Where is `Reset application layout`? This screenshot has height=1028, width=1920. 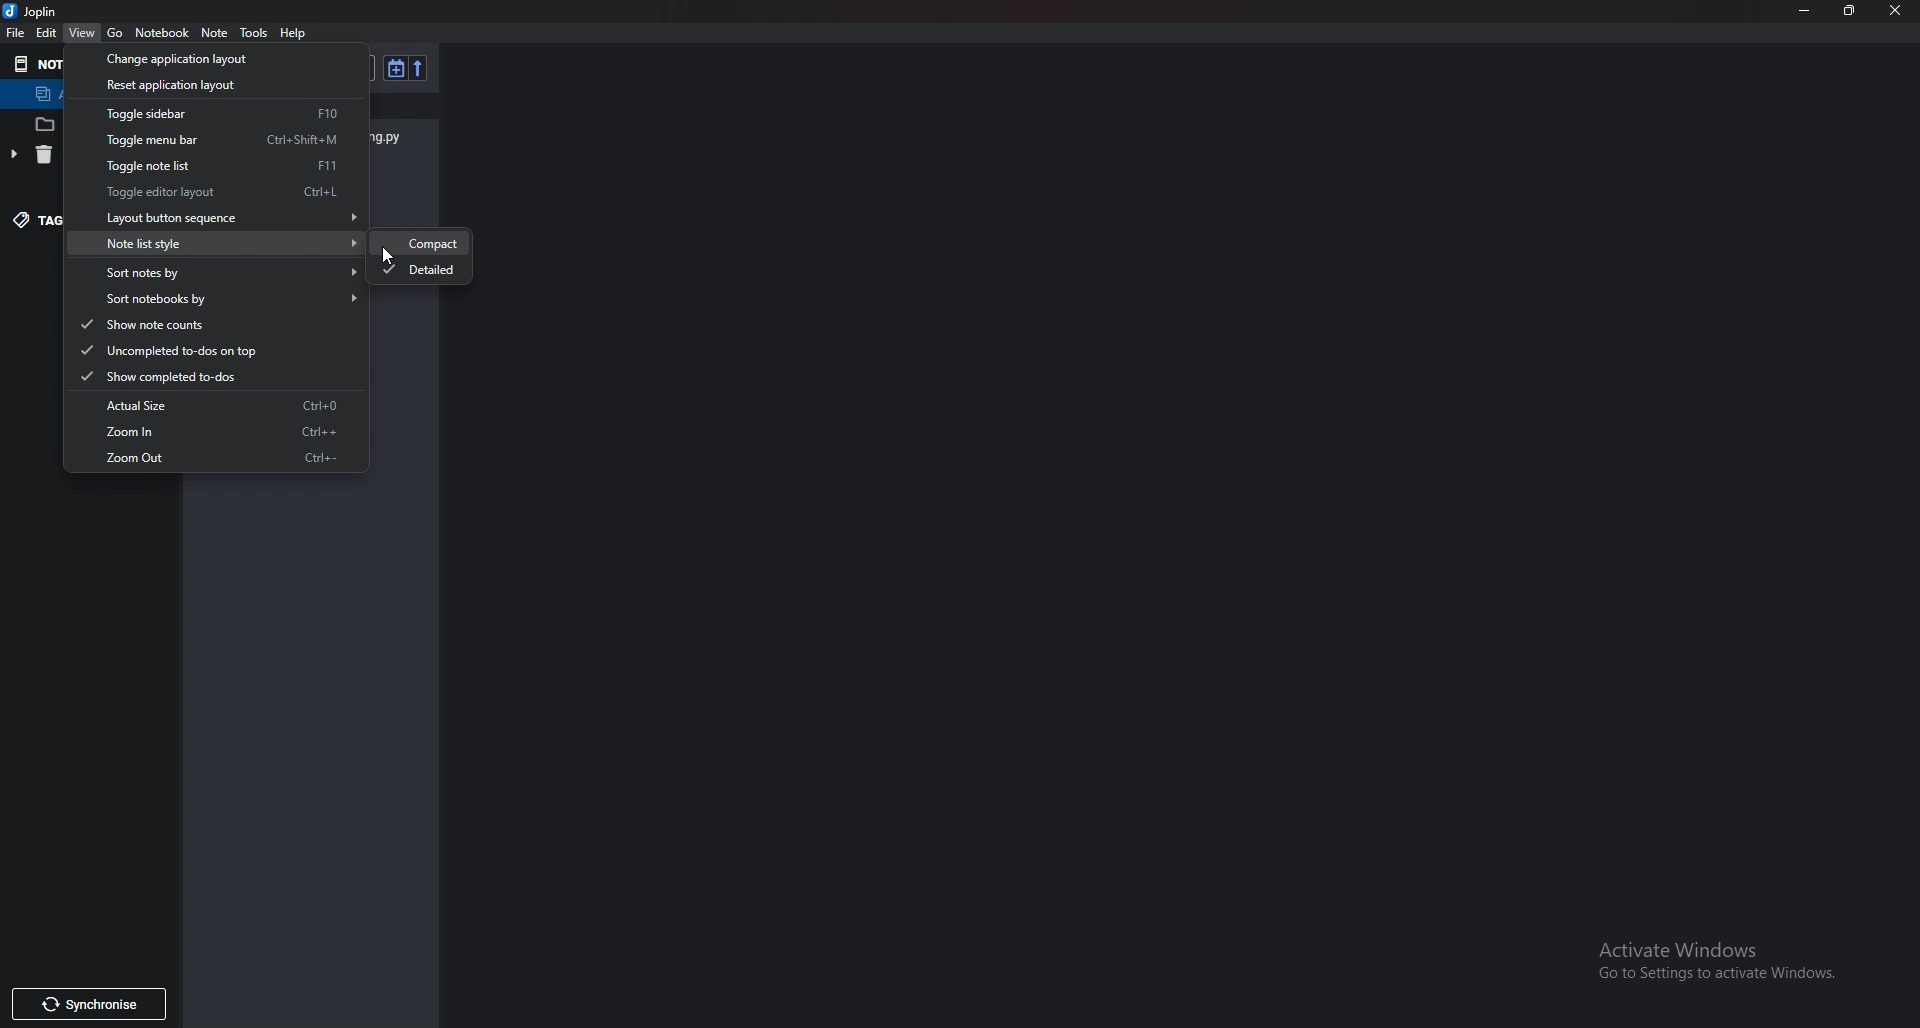
Reset application layout is located at coordinates (206, 84).